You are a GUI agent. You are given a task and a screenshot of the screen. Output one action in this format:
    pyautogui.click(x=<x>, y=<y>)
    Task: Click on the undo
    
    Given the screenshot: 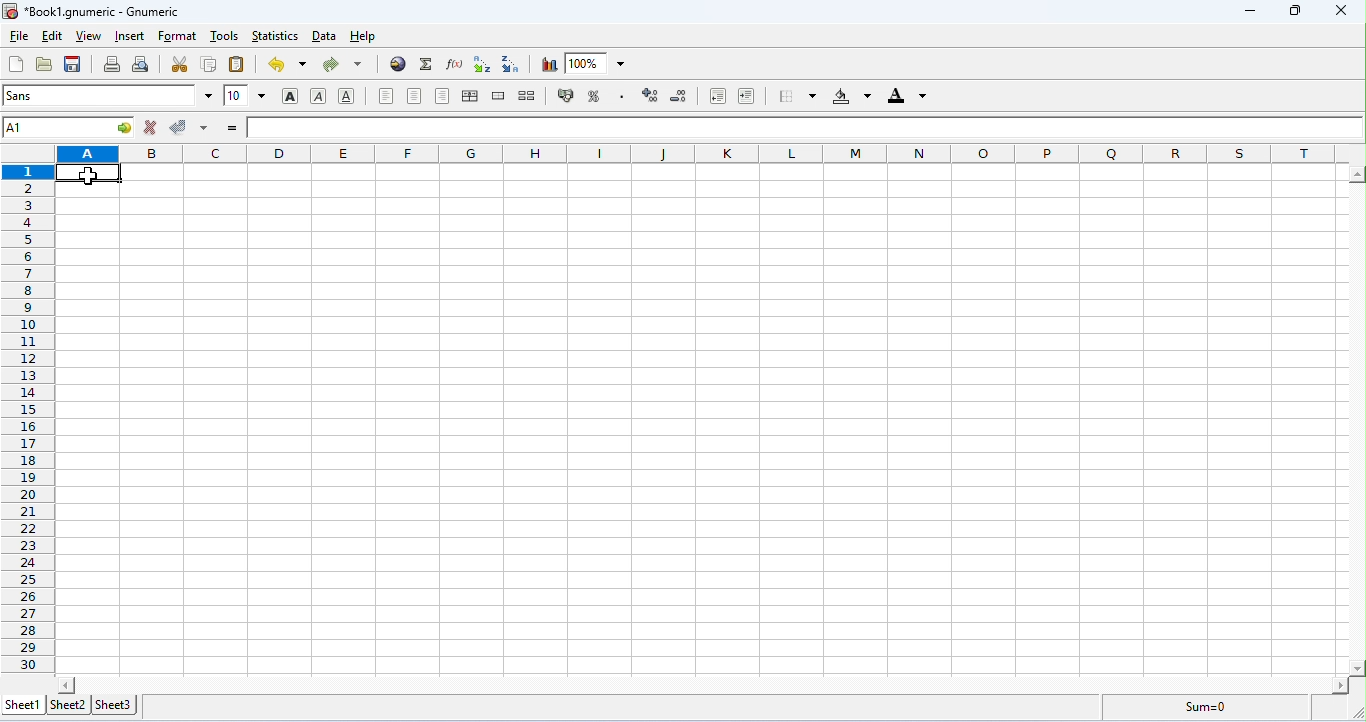 What is the action you would take?
    pyautogui.click(x=288, y=65)
    